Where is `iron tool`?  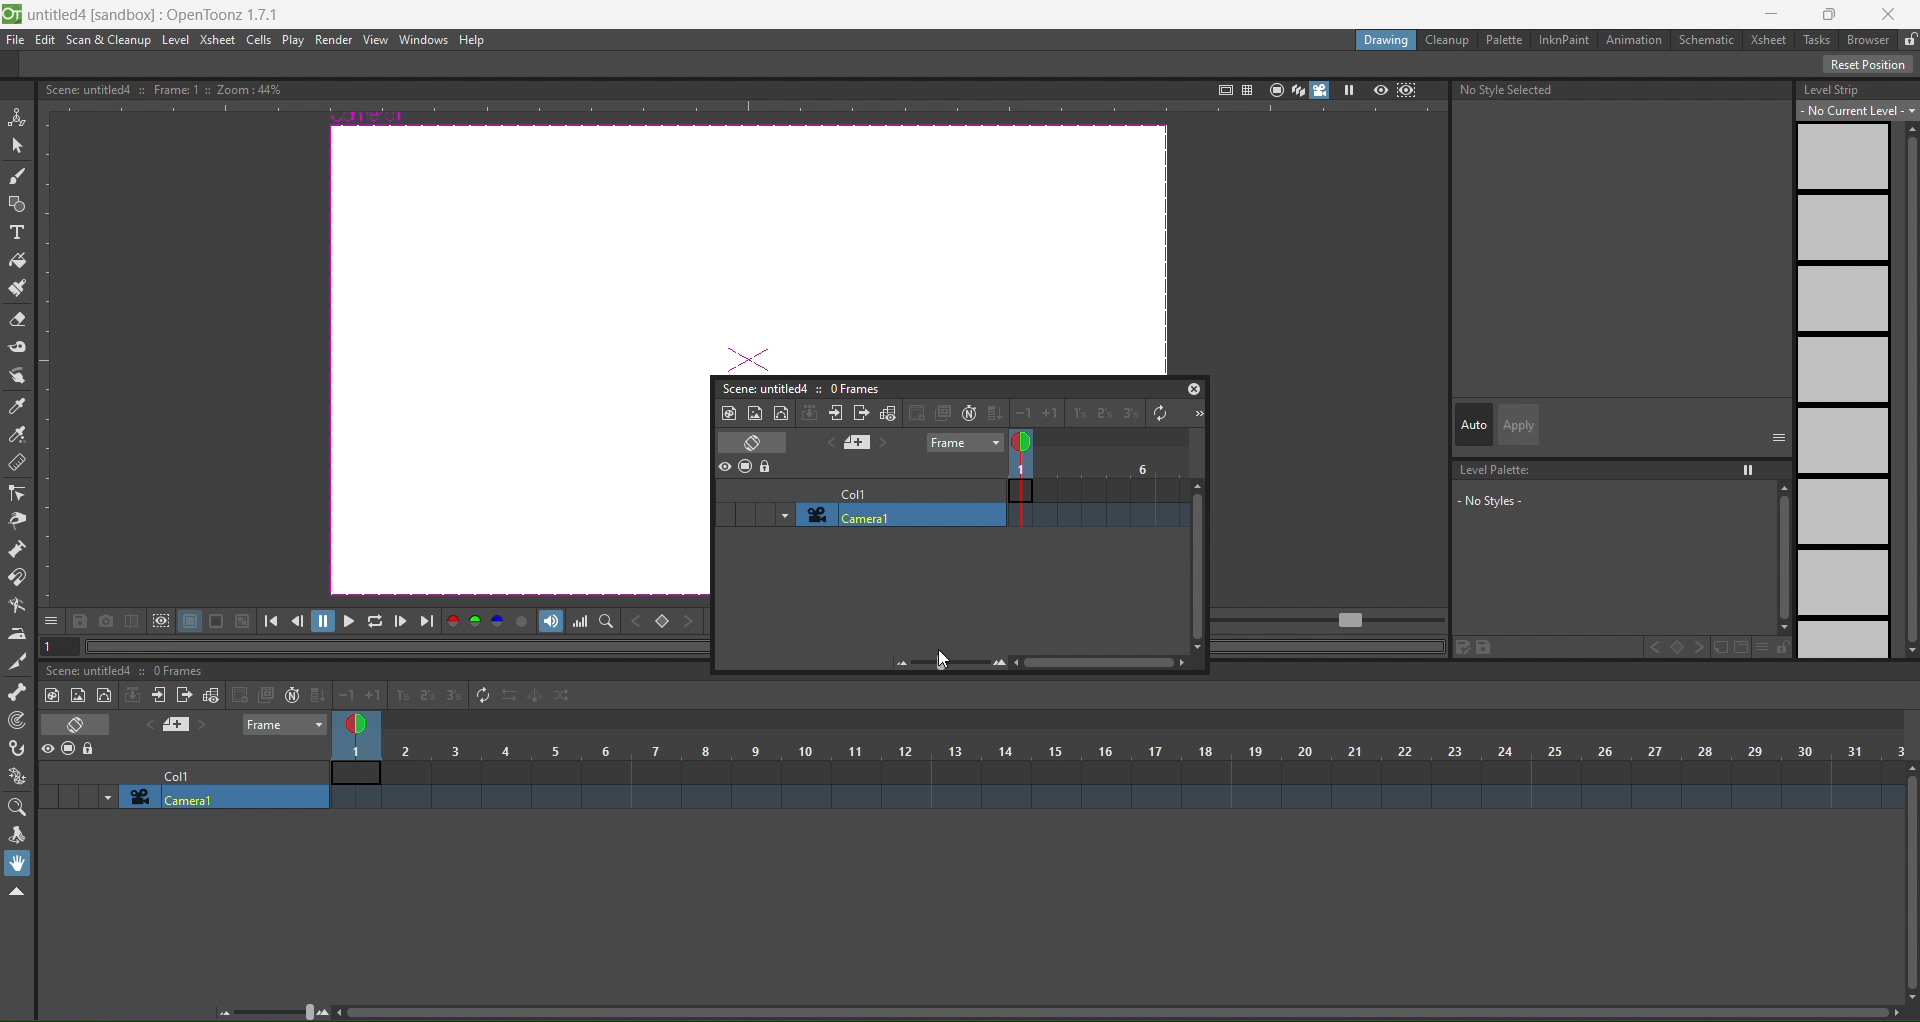 iron tool is located at coordinates (17, 634).